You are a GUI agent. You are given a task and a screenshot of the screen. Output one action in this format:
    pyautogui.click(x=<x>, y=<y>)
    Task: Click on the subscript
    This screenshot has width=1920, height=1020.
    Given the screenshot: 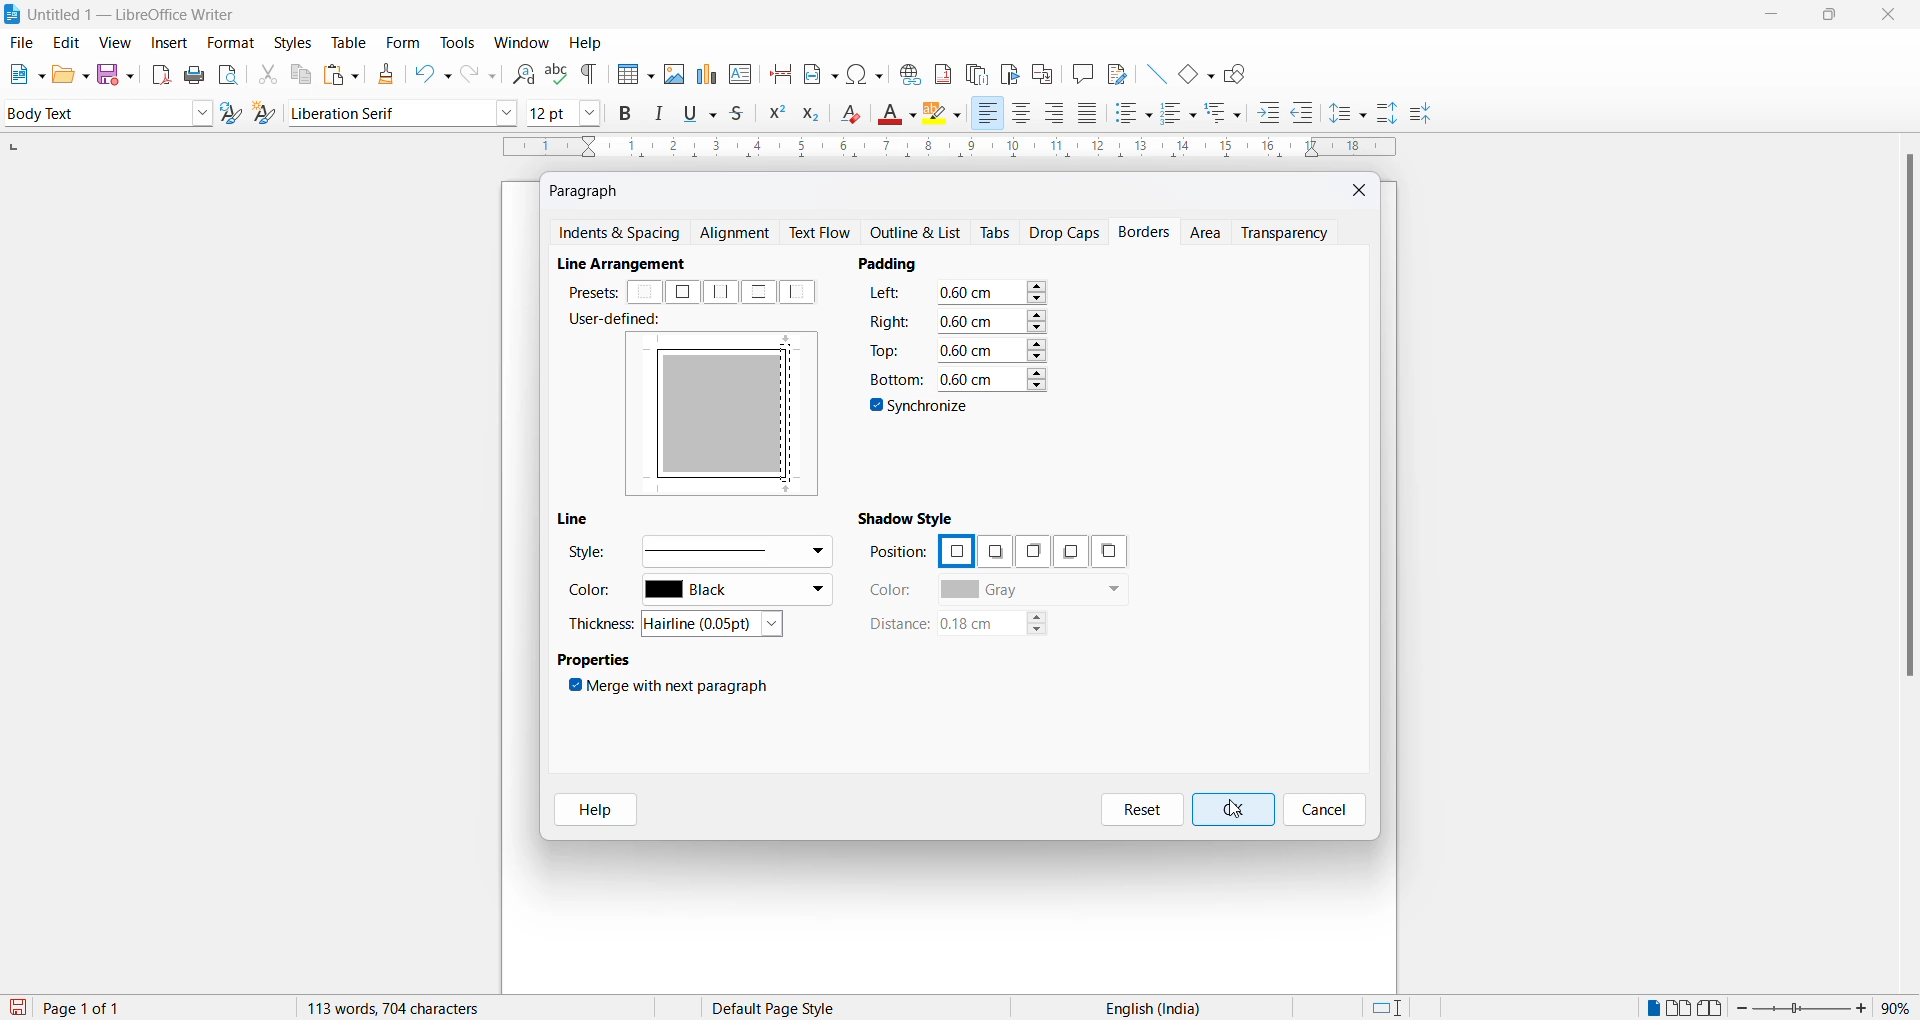 What is the action you would take?
    pyautogui.click(x=817, y=116)
    